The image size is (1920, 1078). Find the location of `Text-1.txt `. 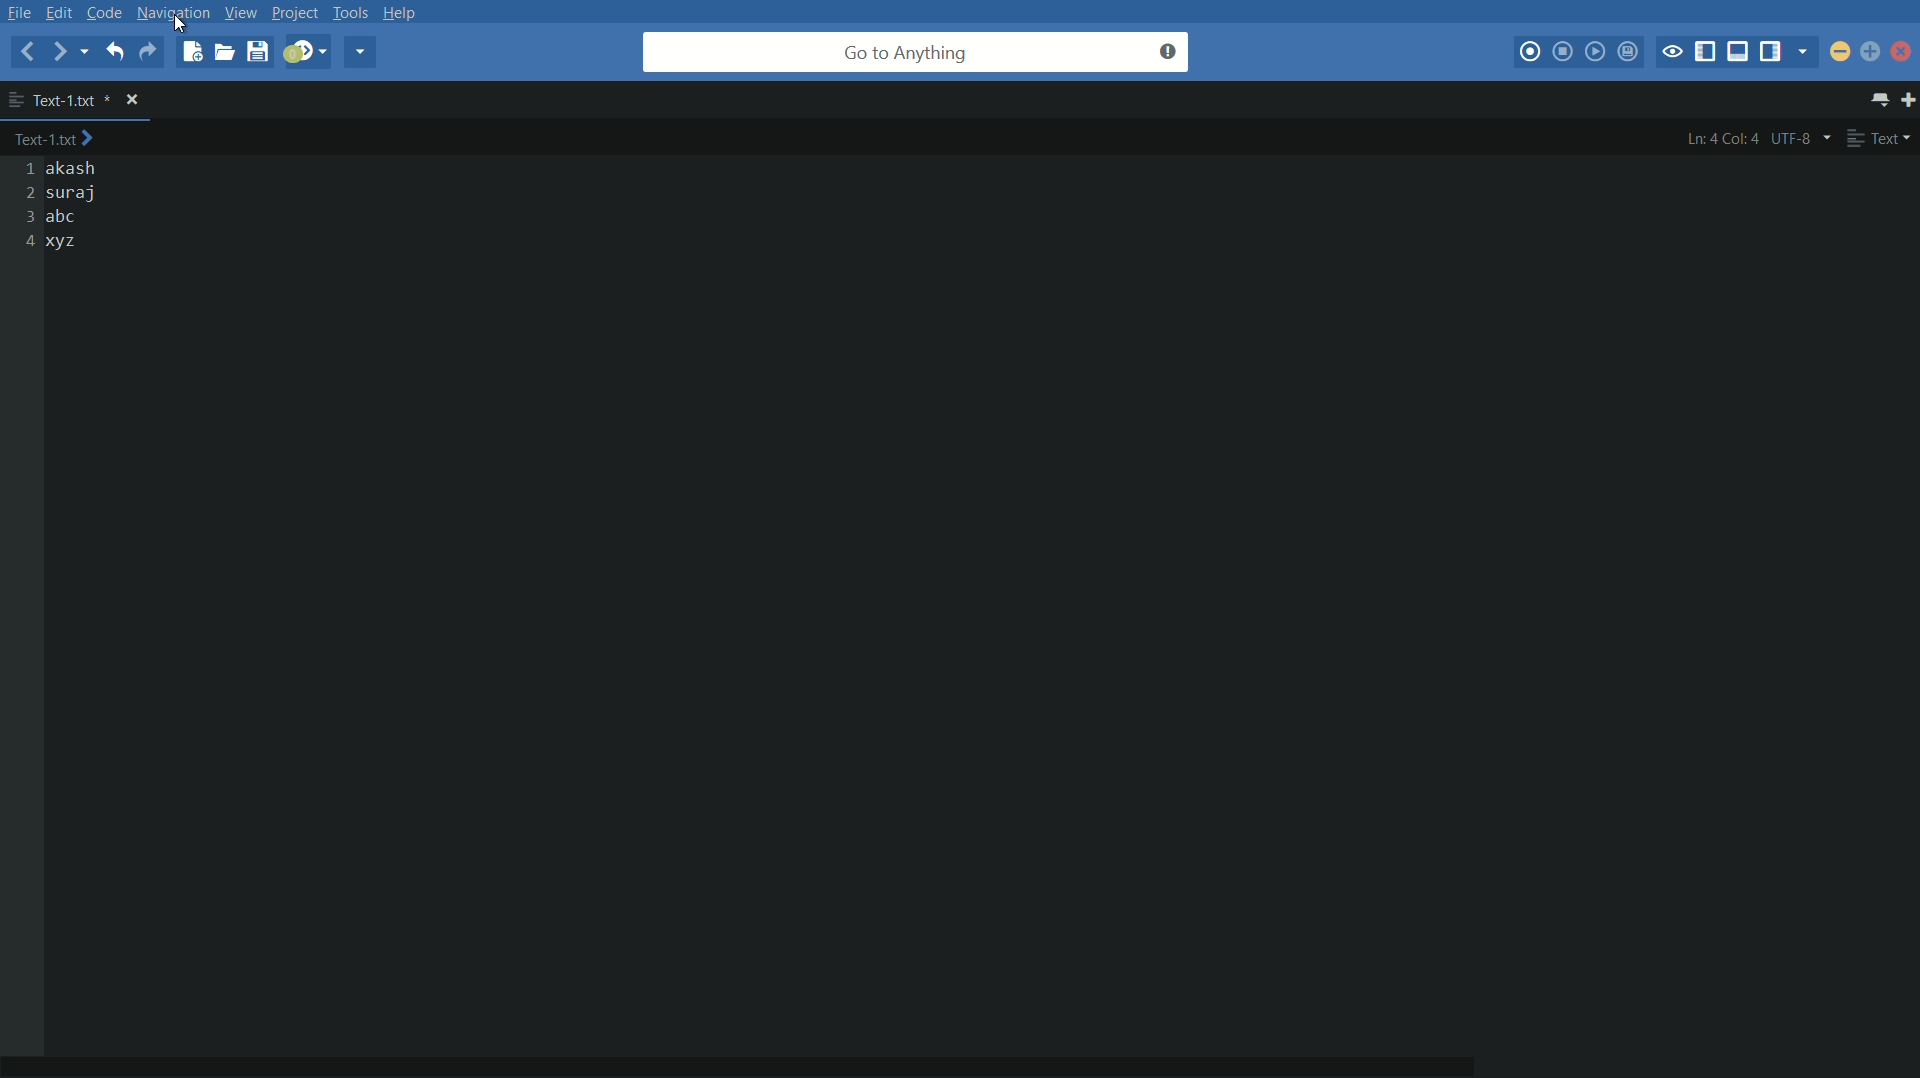

Text-1.txt  is located at coordinates (60, 140).